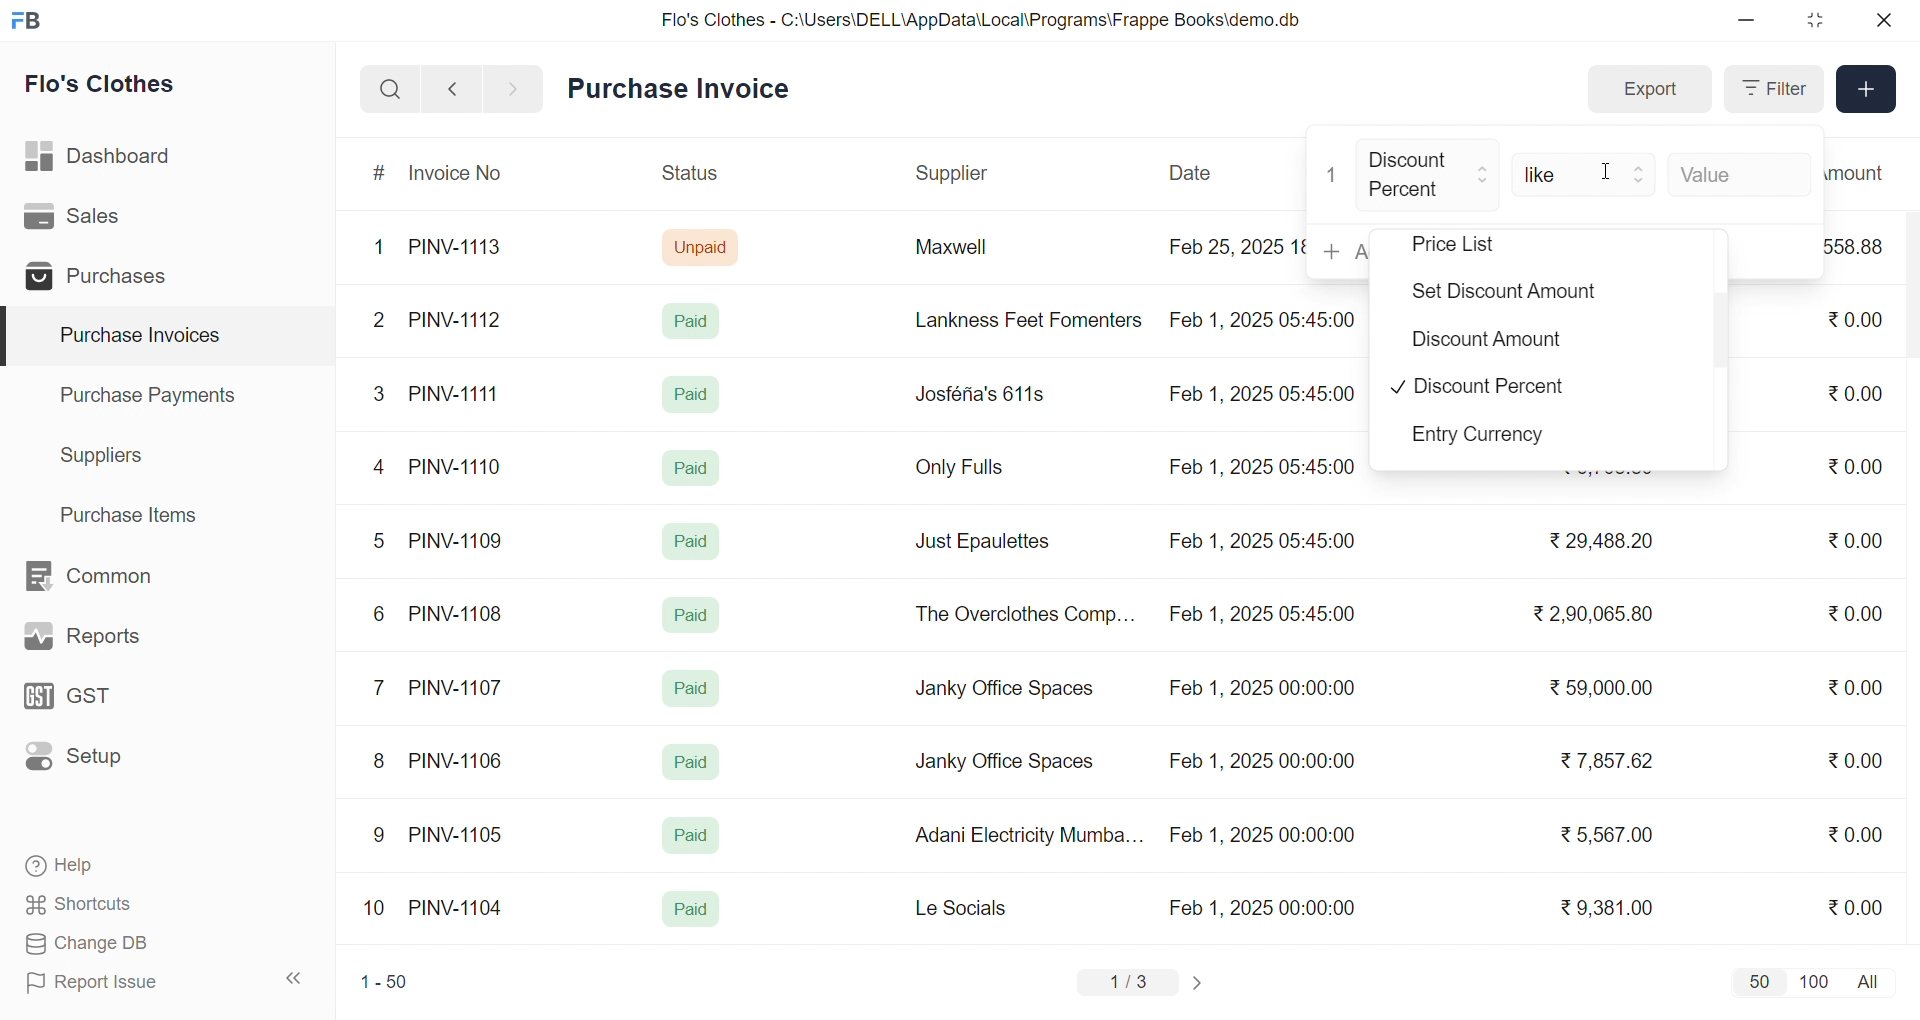 This screenshot has height=1020, width=1920. I want to click on minimize, so click(1748, 21).